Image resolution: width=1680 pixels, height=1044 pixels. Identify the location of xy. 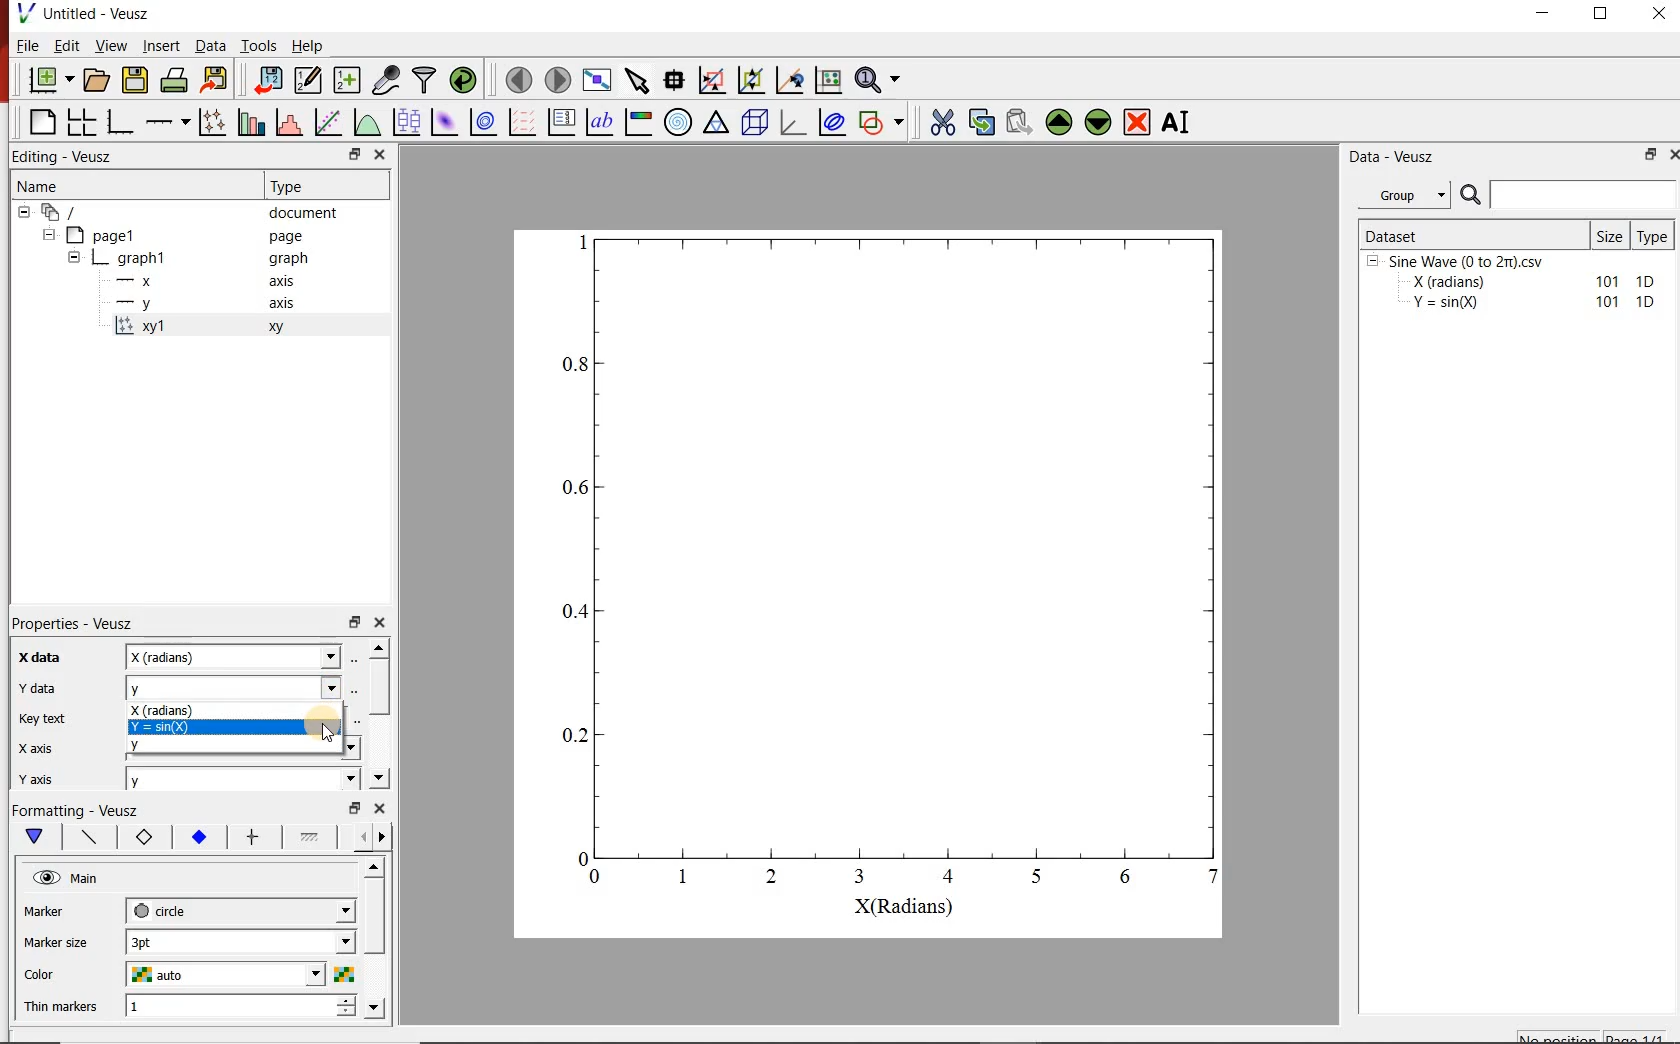
(140, 837).